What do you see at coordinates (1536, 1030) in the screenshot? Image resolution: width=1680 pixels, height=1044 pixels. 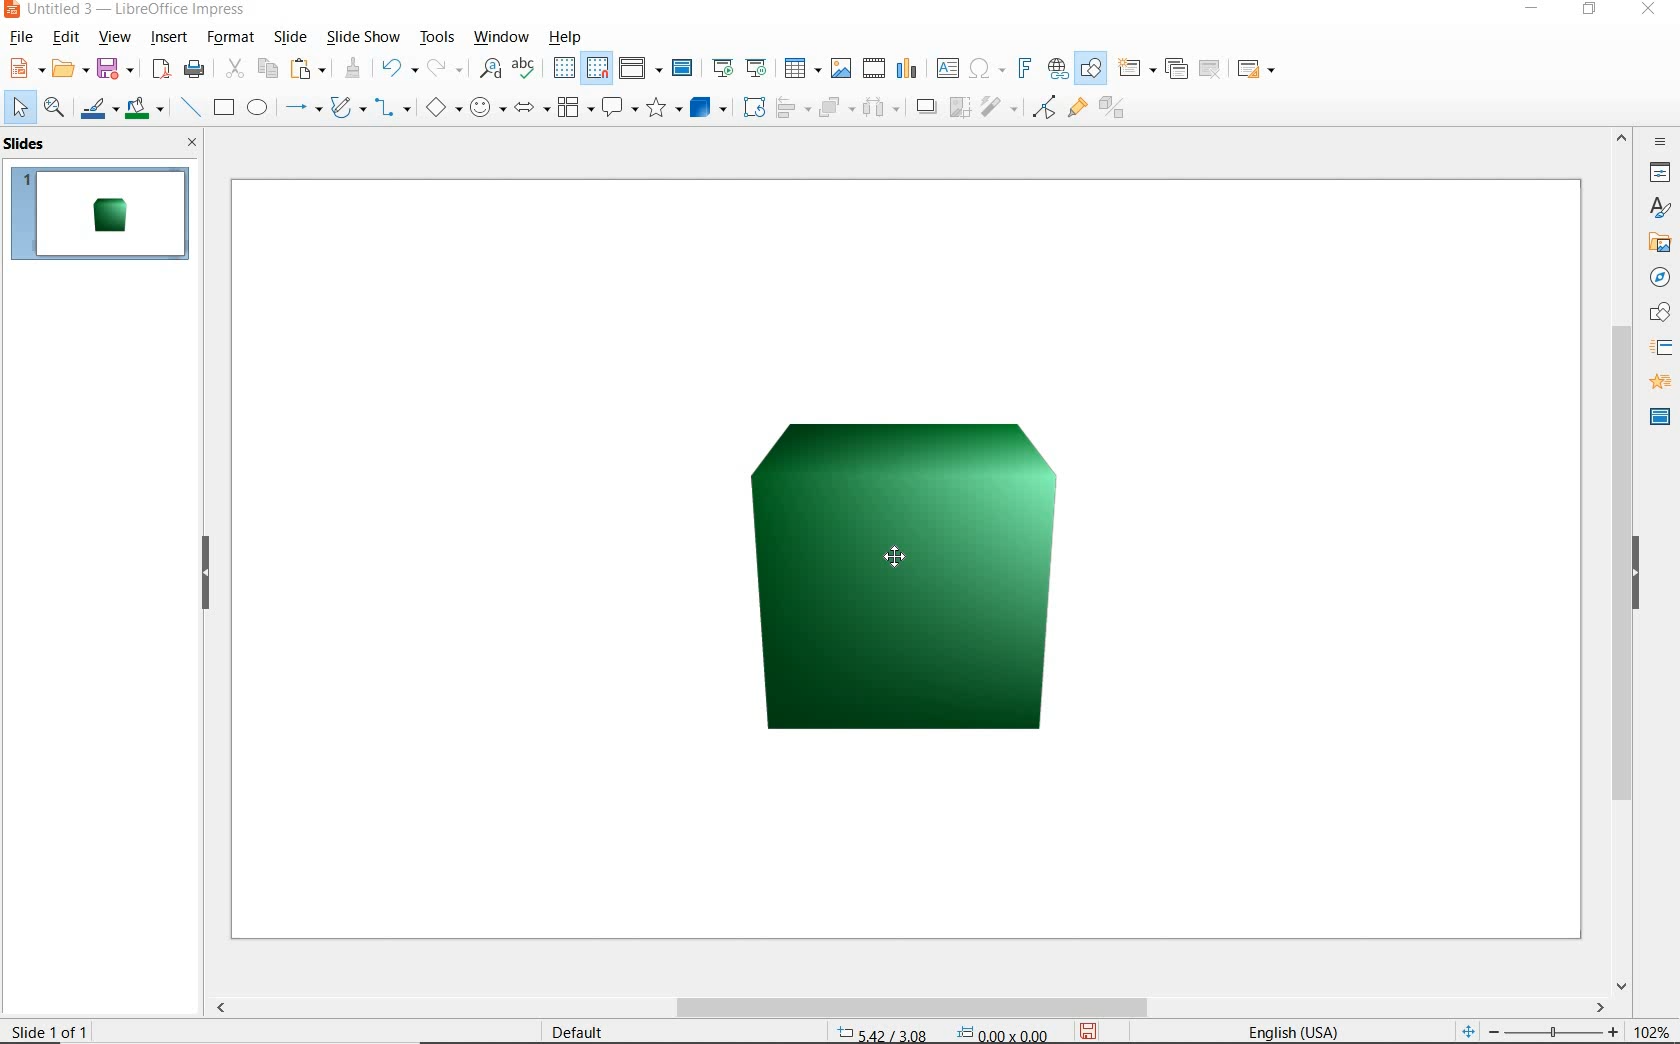 I see `ZOOM OUT OR ZOOM IN` at bounding box center [1536, 1030].